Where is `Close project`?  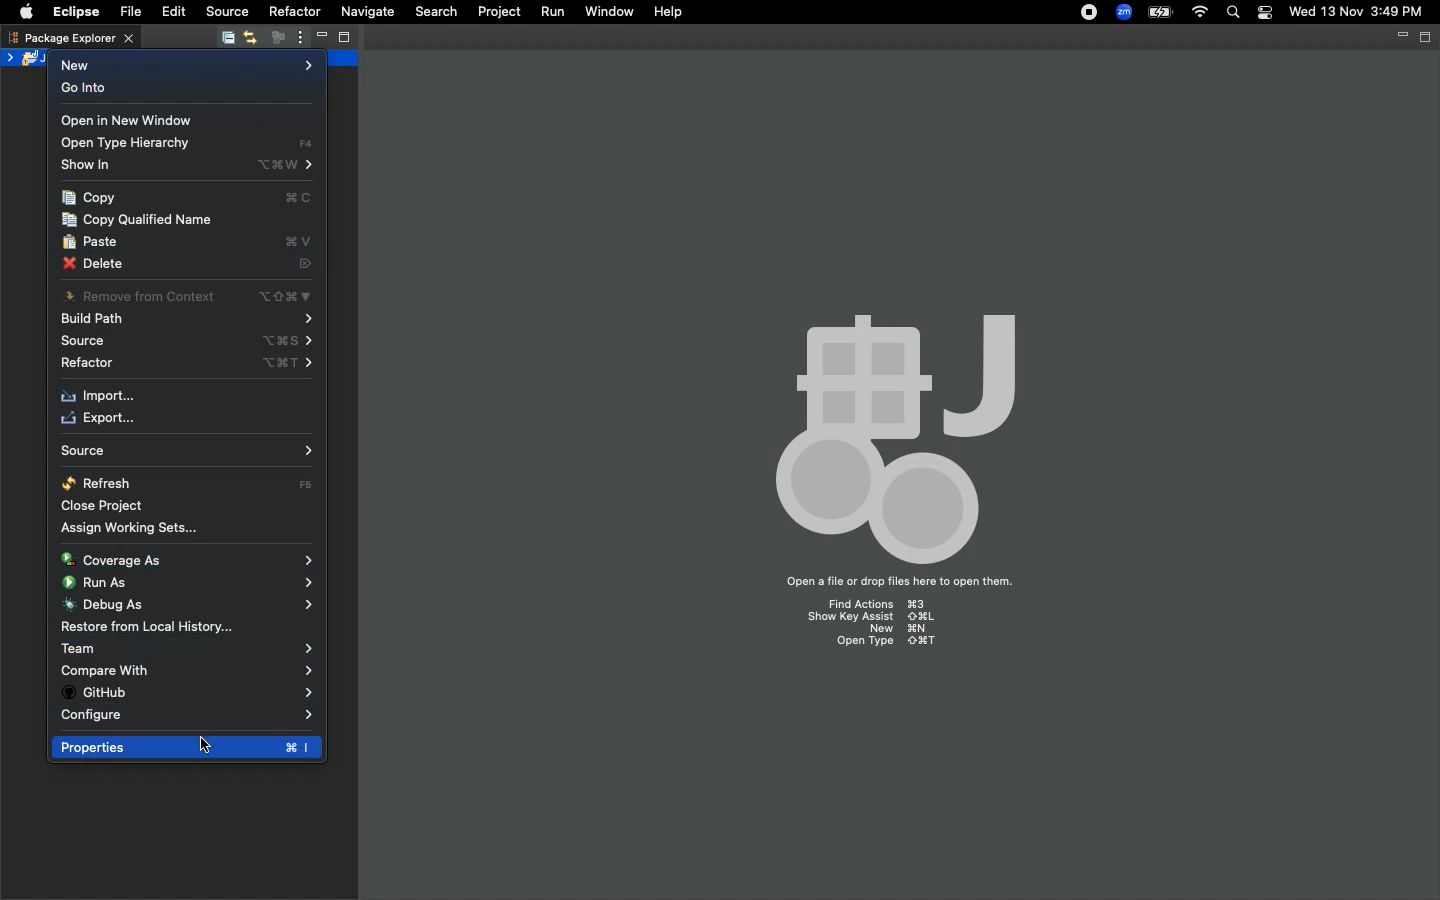 Close project is located at coordinates (99, 506).